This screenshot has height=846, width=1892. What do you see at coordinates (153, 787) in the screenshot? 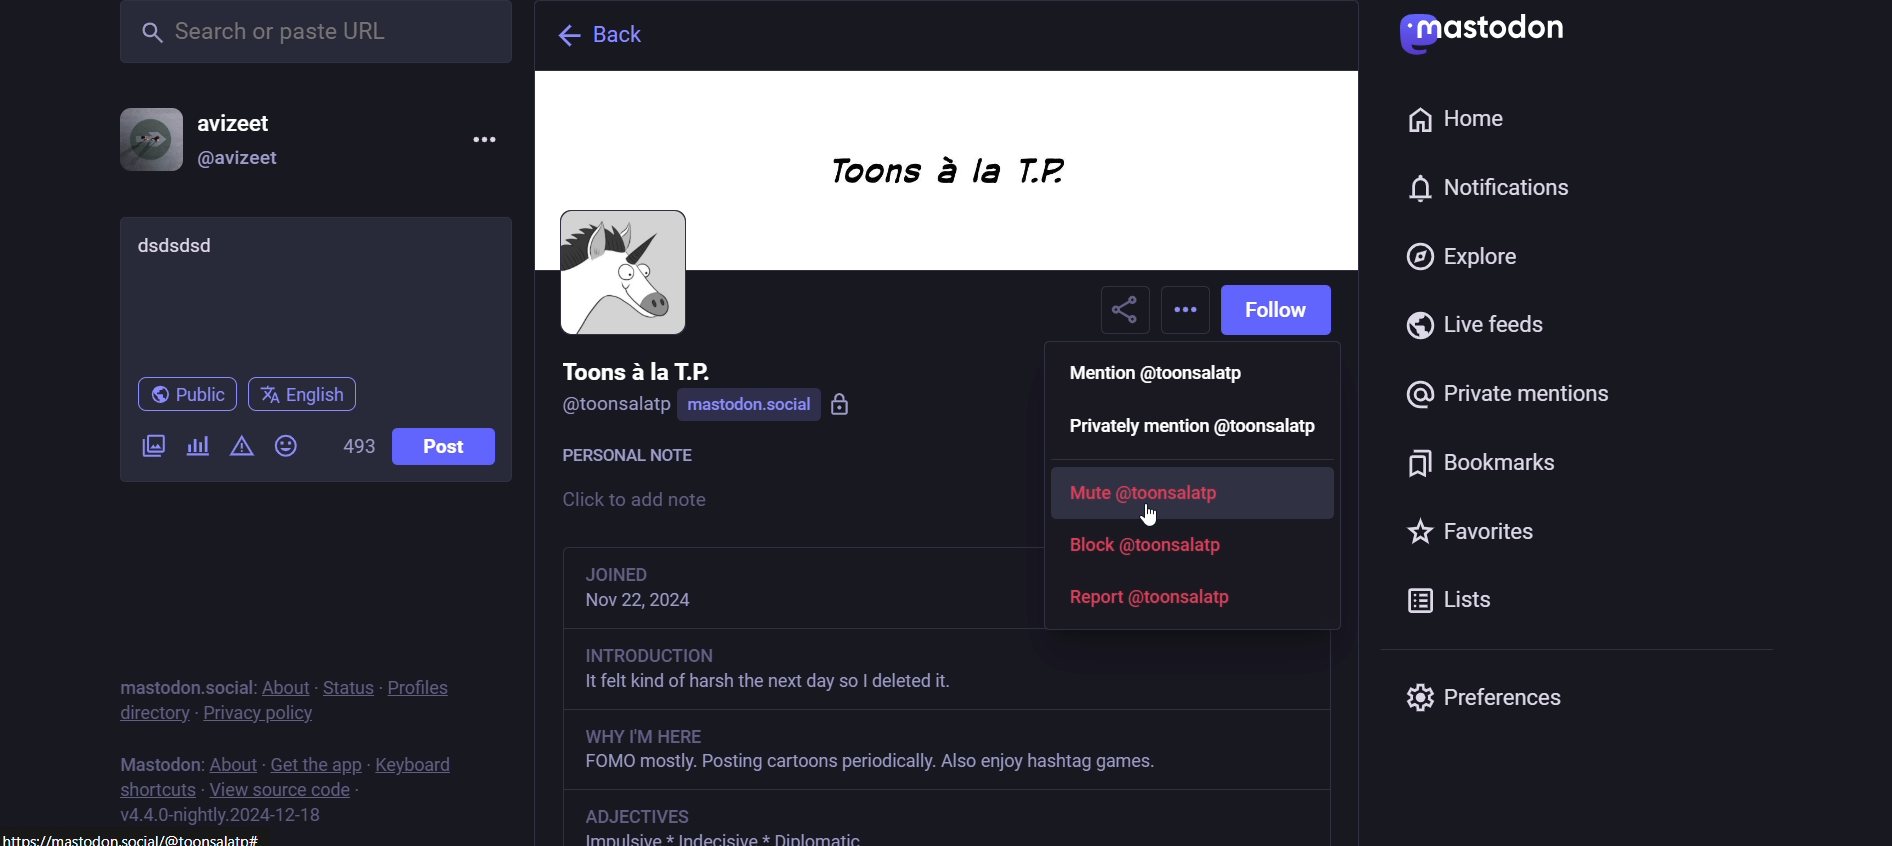
I see `shortcuts` at bounding box center [153, 787].